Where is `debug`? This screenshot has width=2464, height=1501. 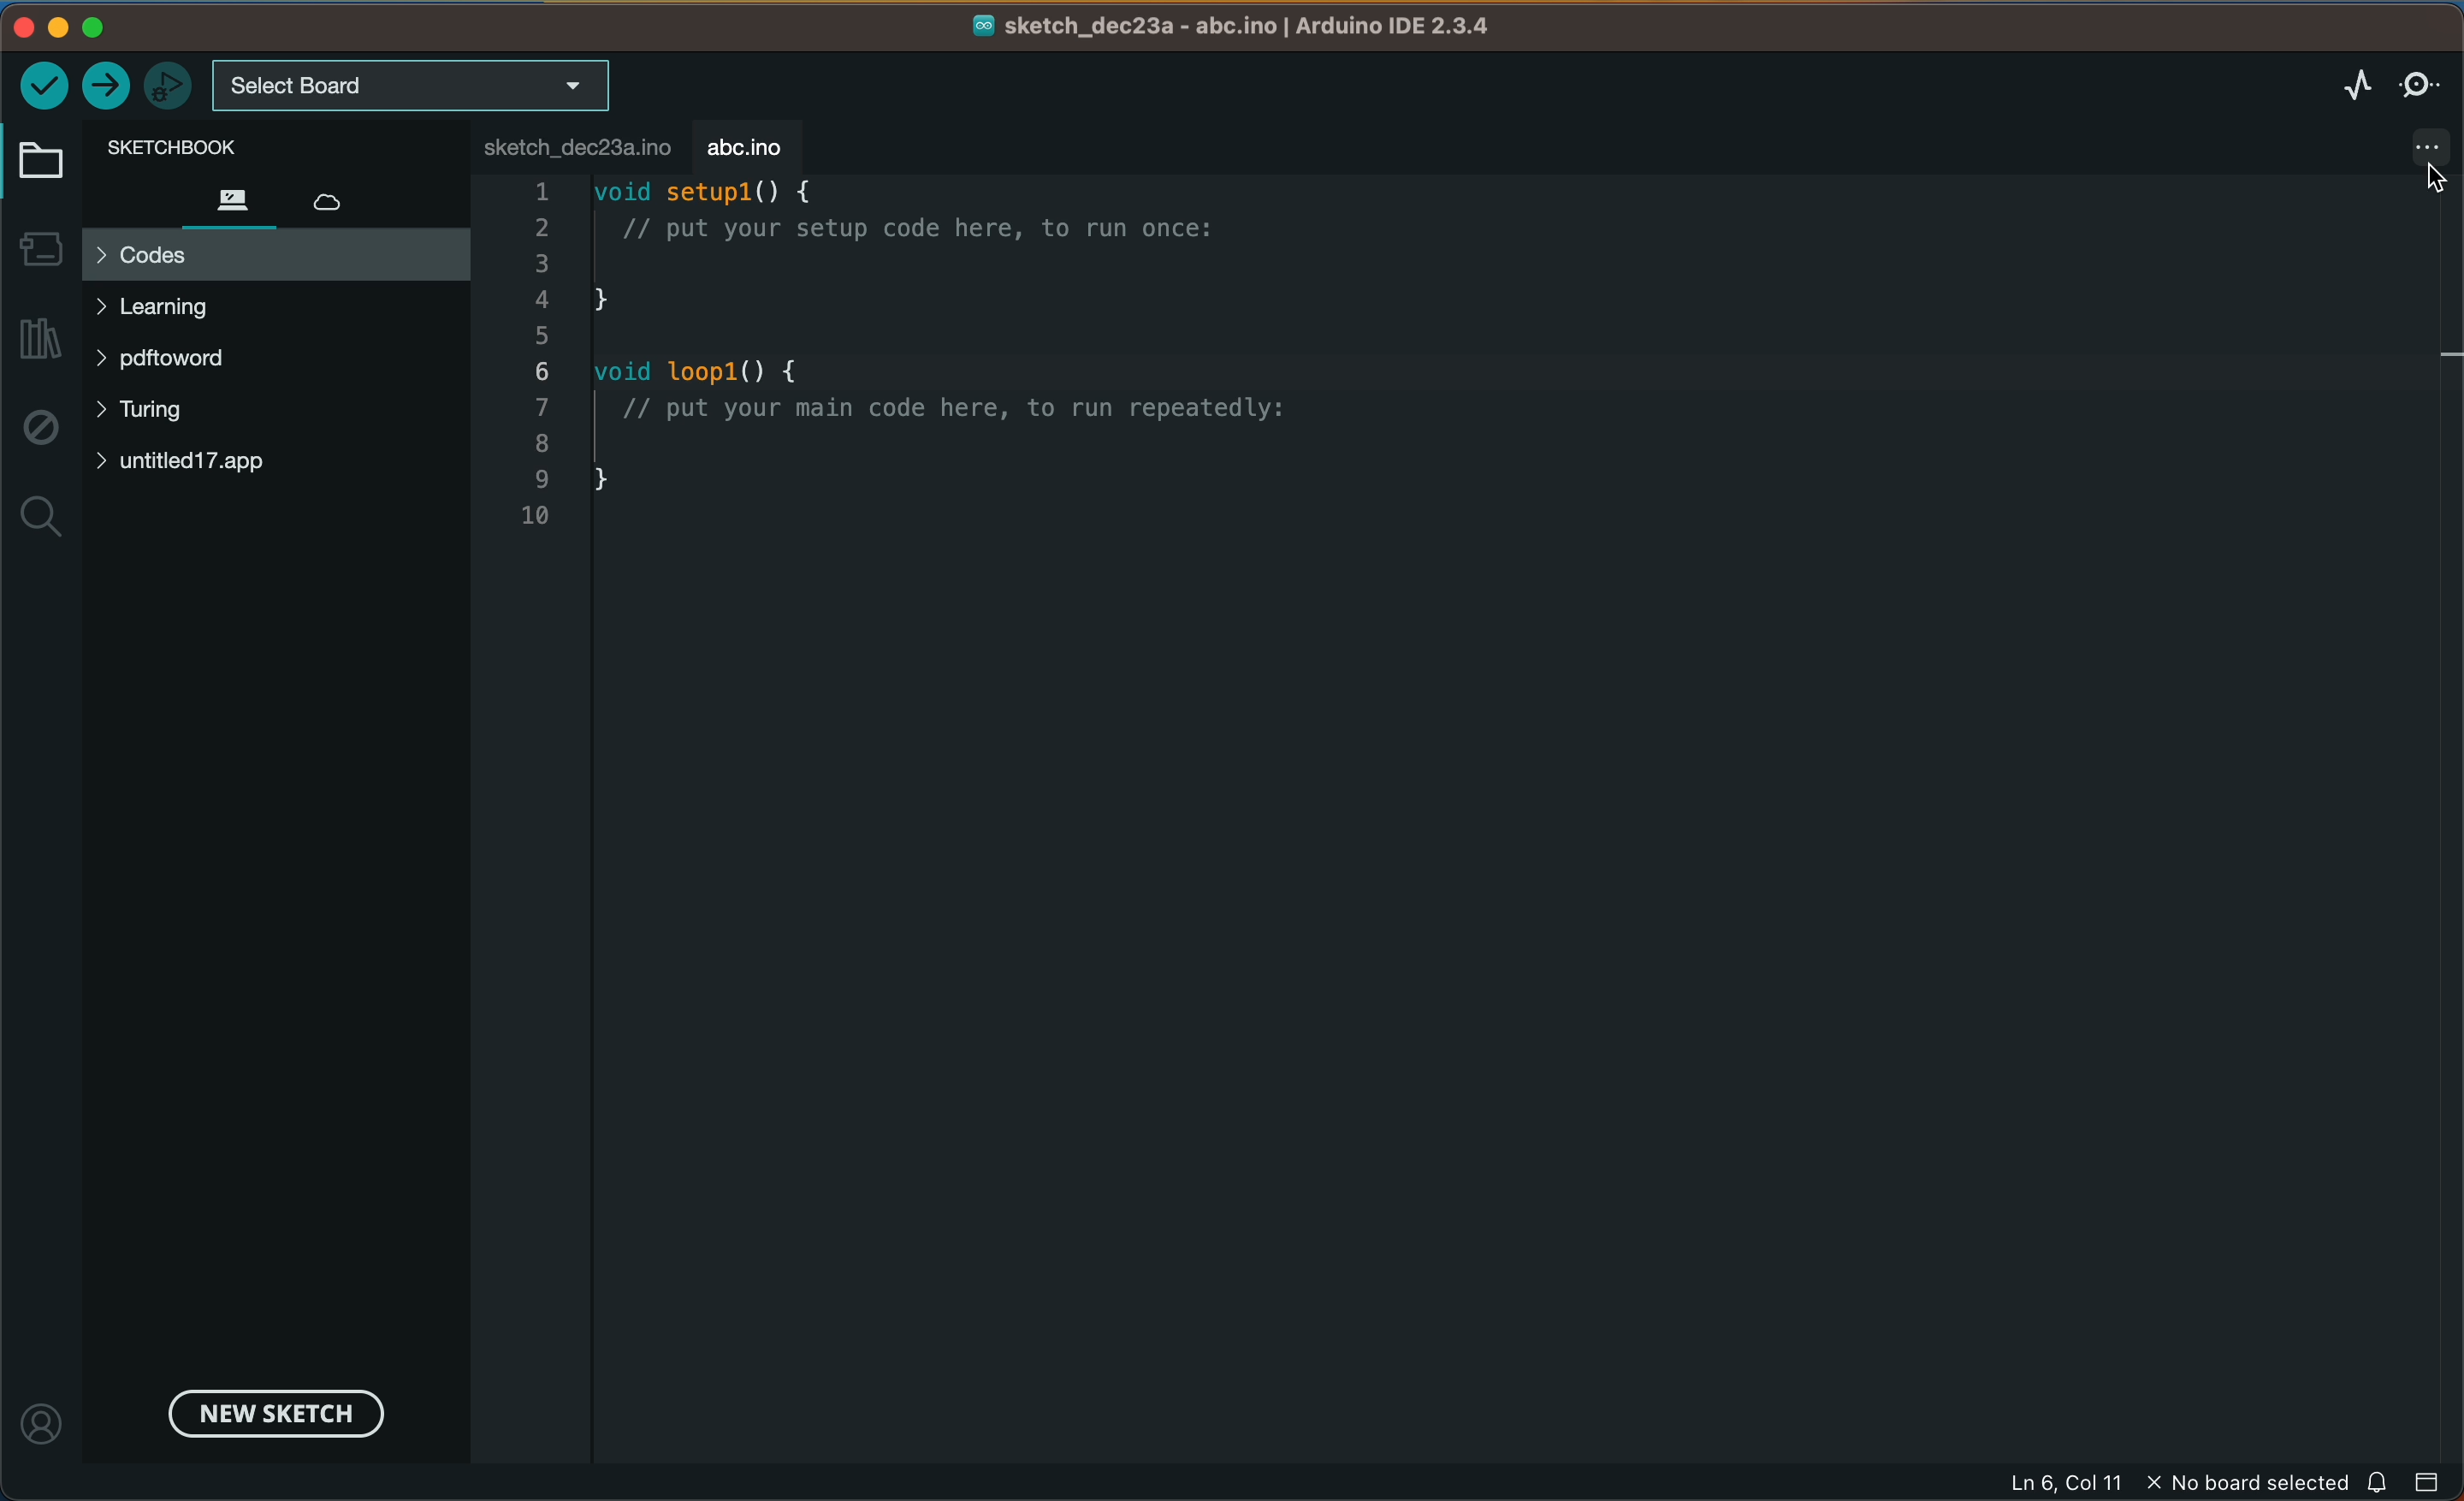
debug is located at coordinates (37, 428).